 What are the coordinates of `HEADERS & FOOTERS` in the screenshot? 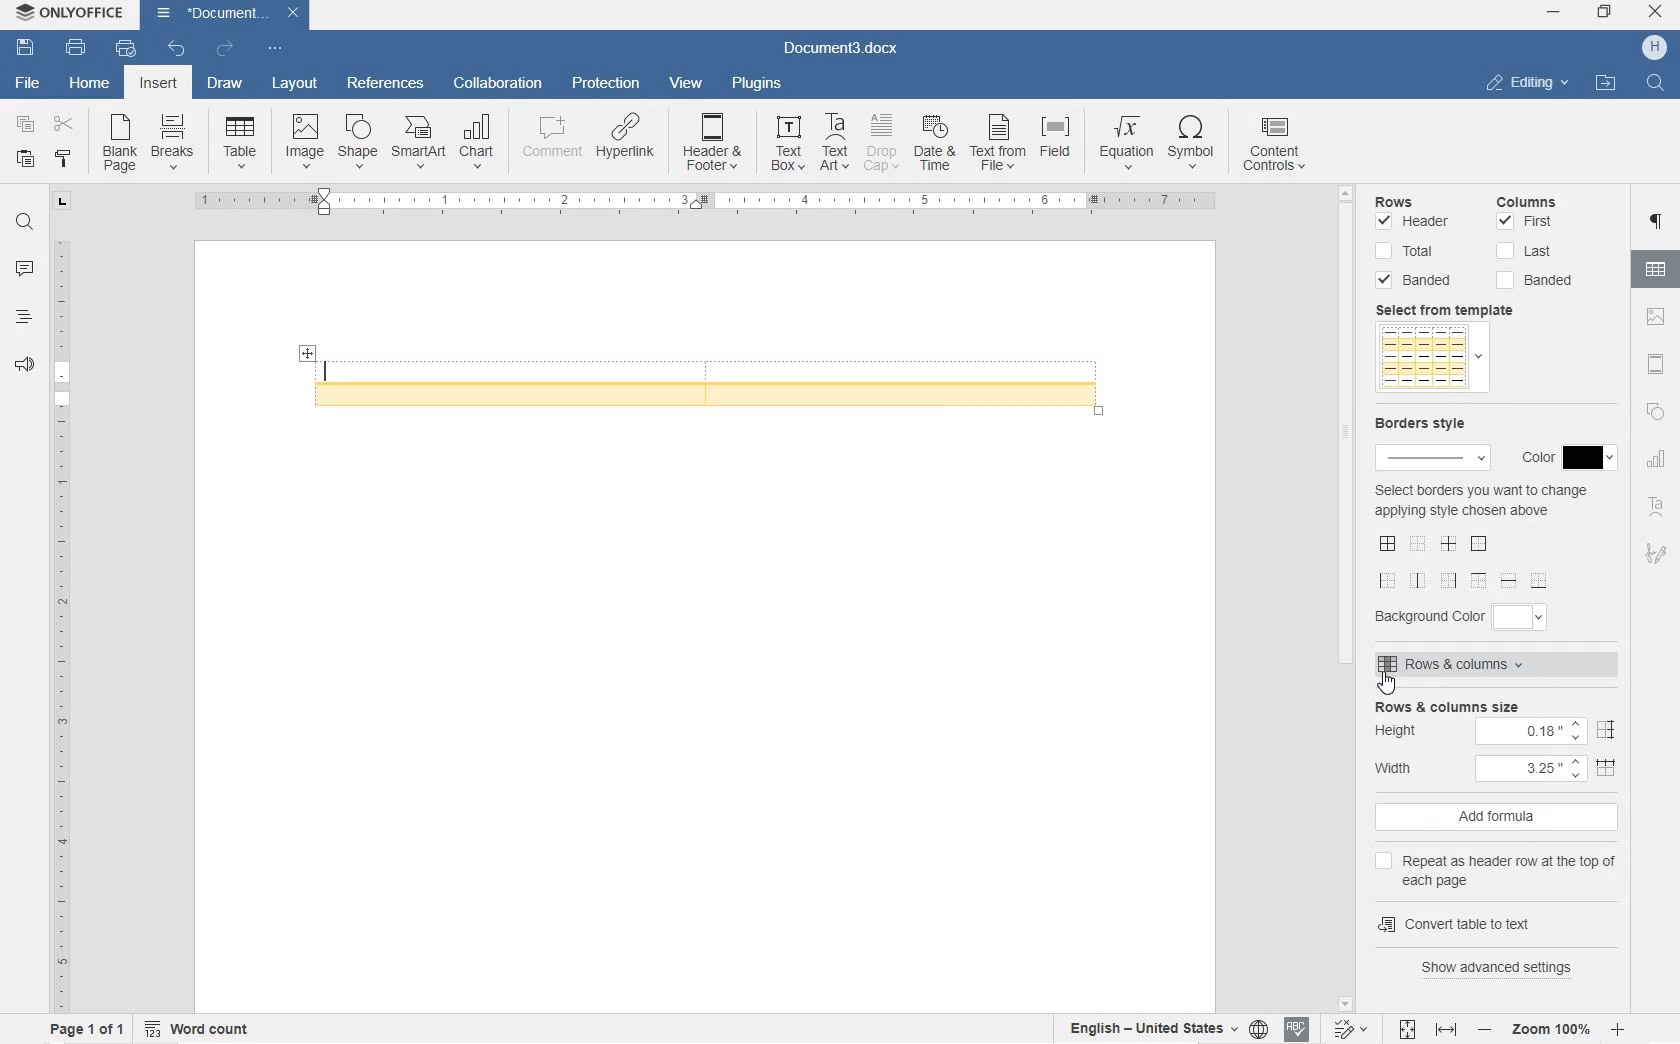 It's located at (1657, 366).